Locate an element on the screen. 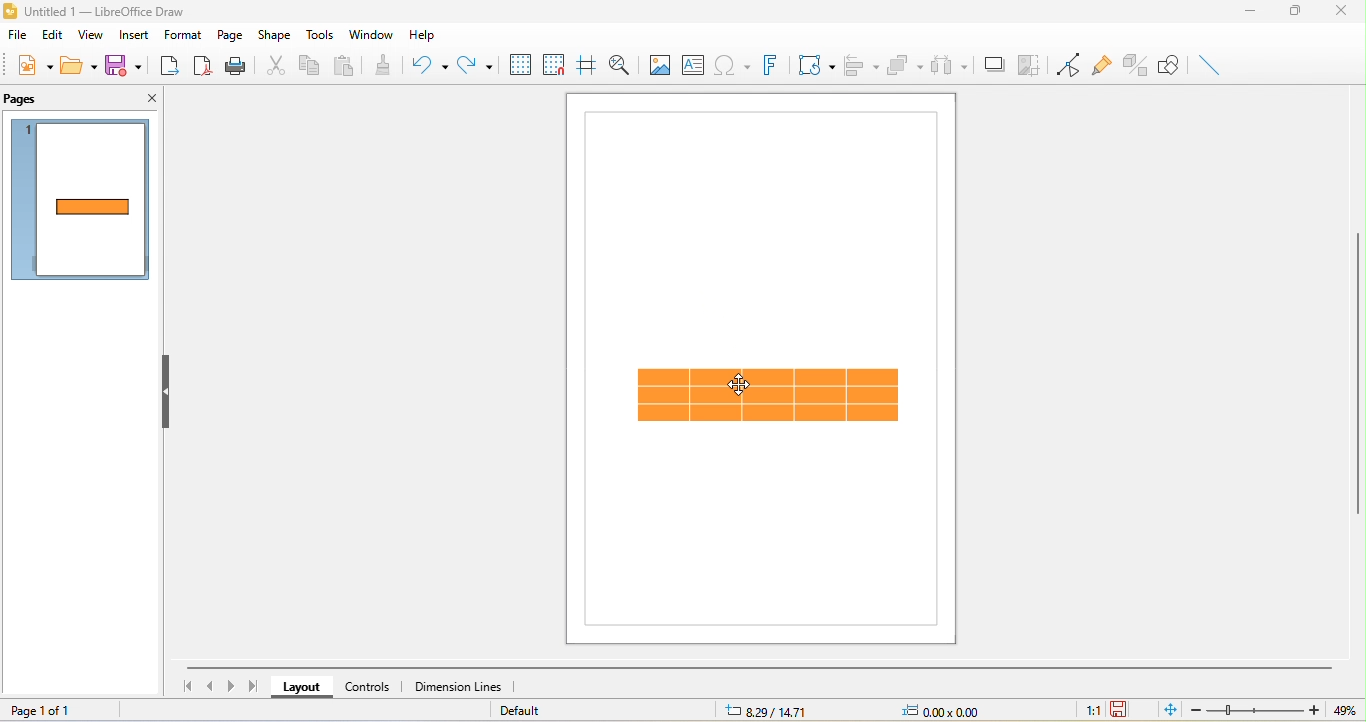 This screenshot has height=722, width=1366. align object is located at coordinates (858, 65).